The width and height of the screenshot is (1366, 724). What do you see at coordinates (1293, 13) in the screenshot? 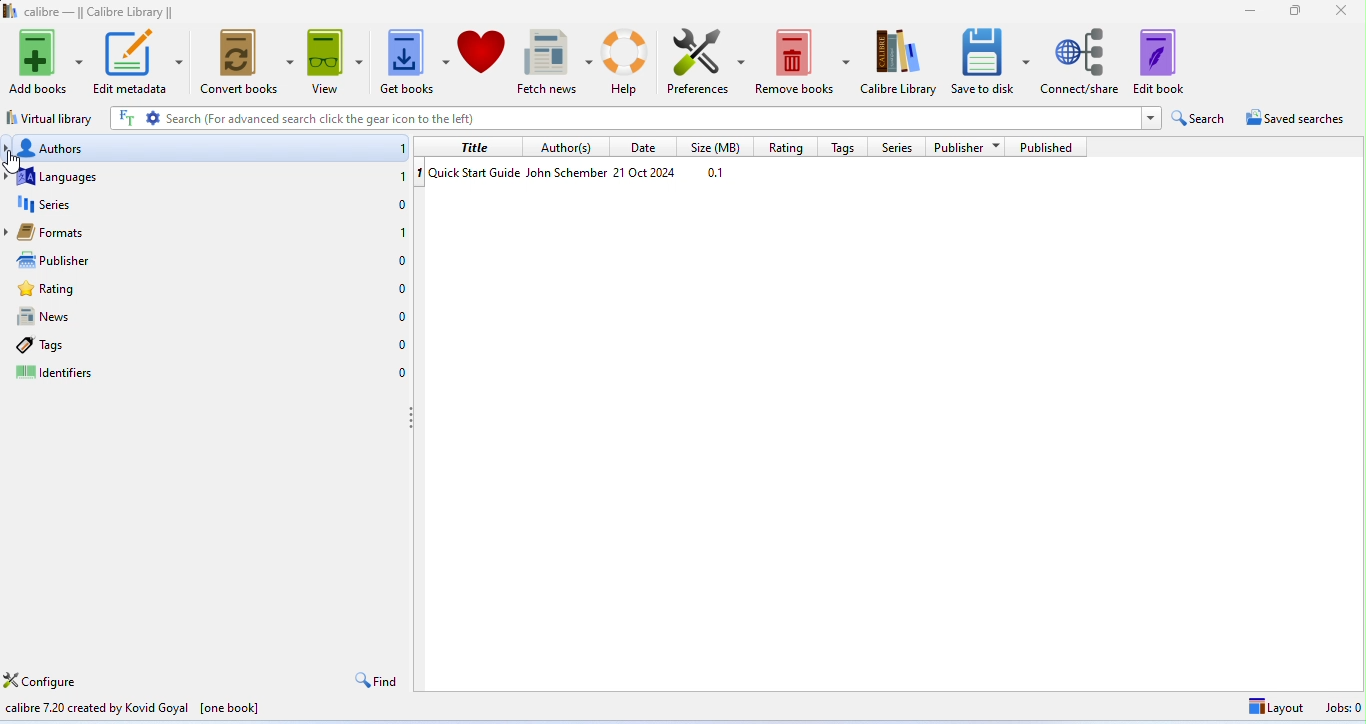
I see `maximize` at bounding box center [1293, 13].